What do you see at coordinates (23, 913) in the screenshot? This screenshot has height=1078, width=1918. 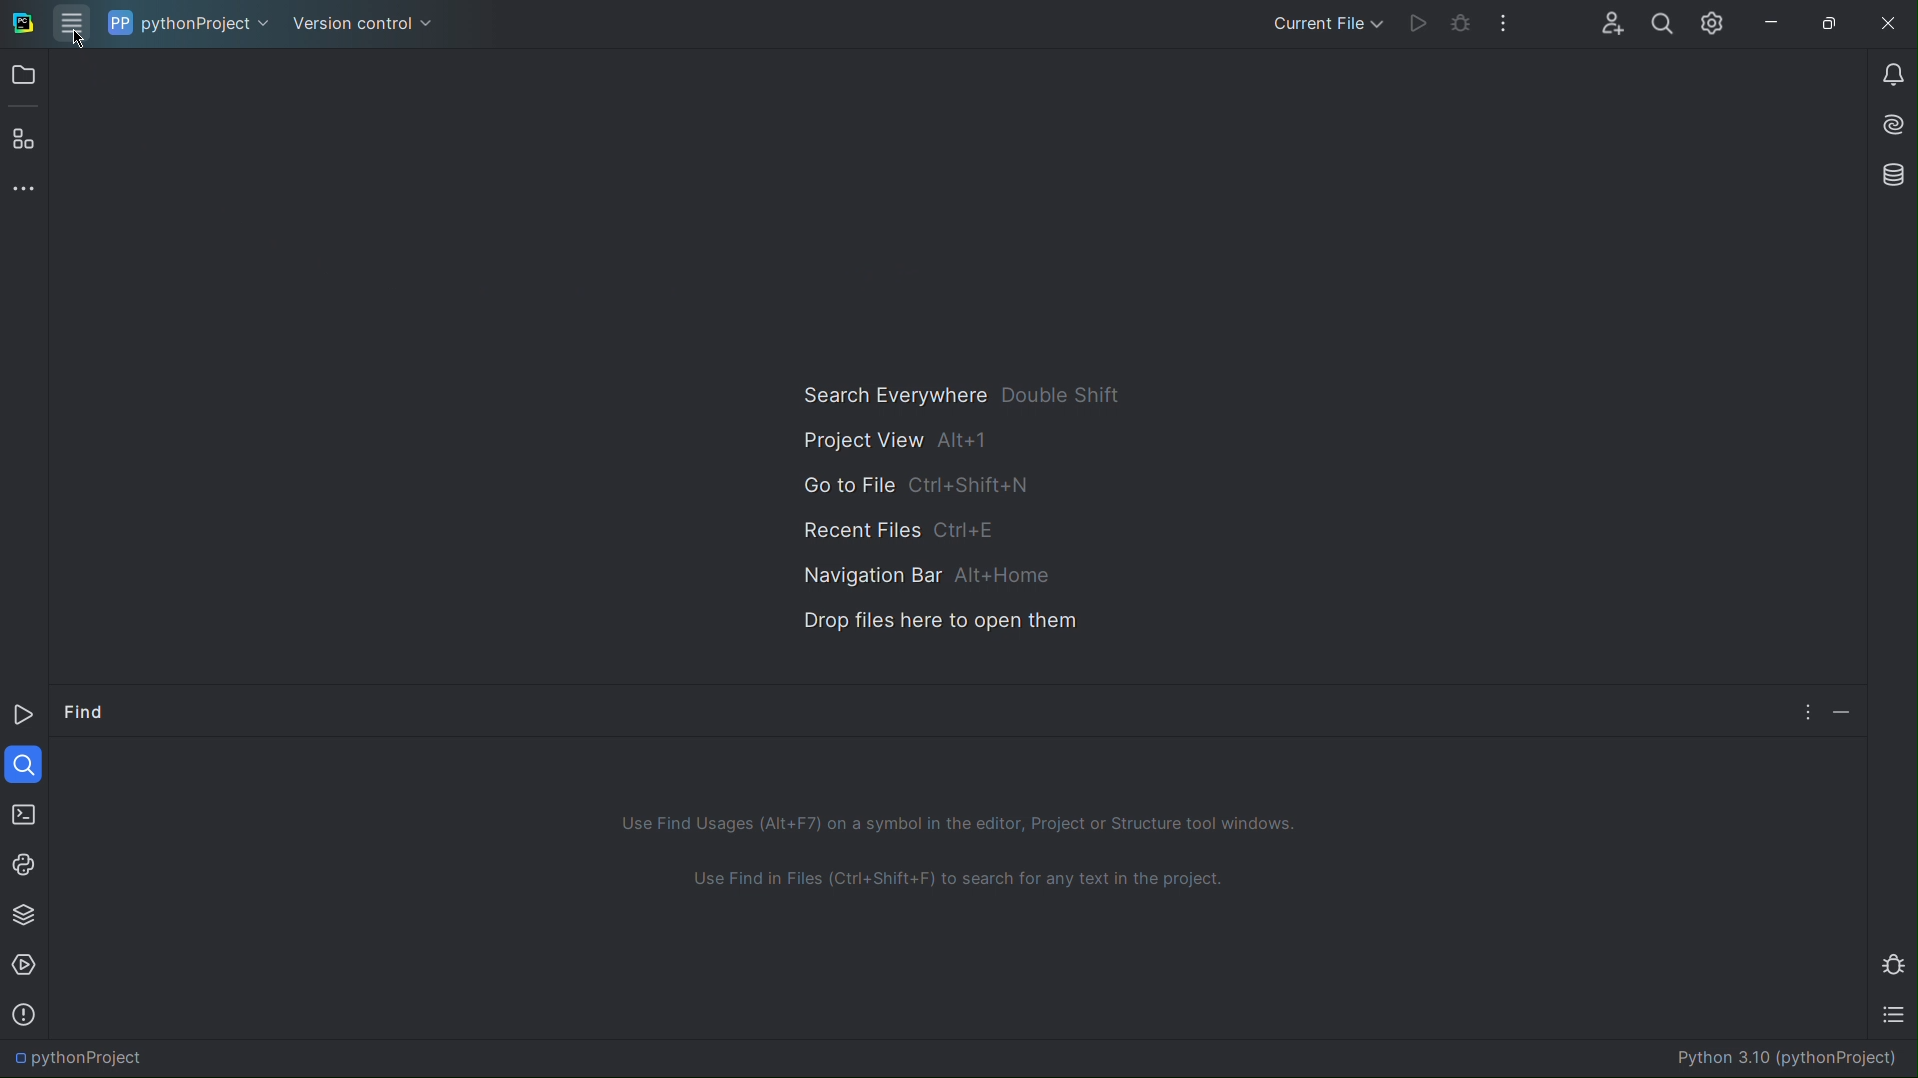 I see `Python Packages` at bounding box center [23, 913].